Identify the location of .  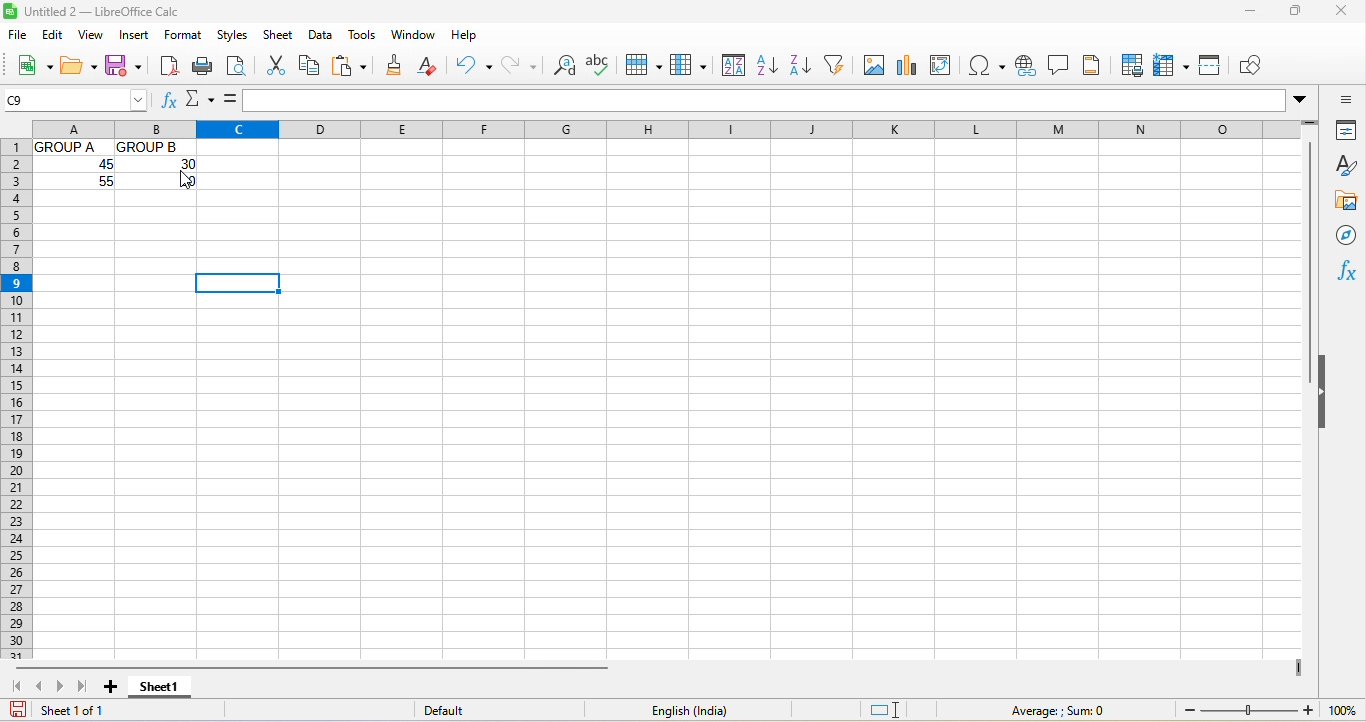
(156, 147).